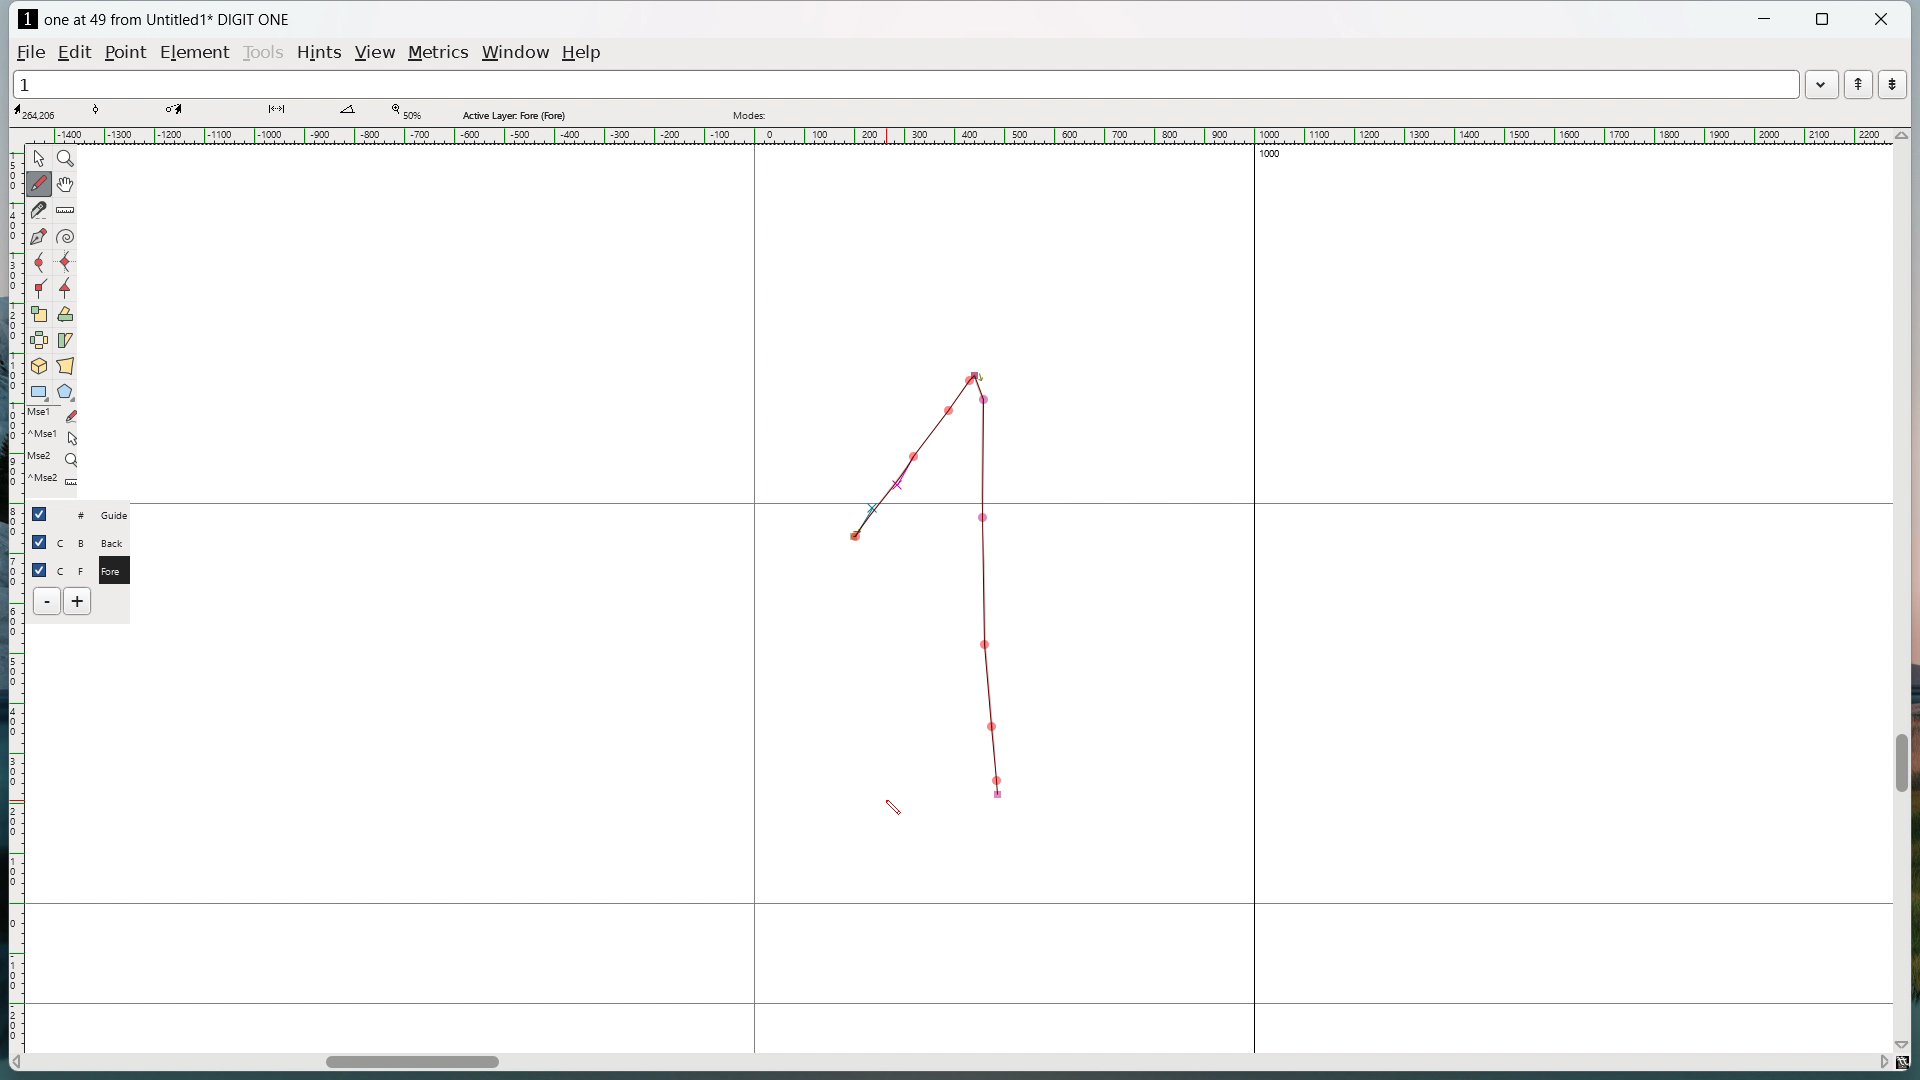 This screenshot has height=1080, width=1920. What do you see at coordinates (1900, 136) in the screenshot?
I see `scroll up` at bounding box center [1900, 136].